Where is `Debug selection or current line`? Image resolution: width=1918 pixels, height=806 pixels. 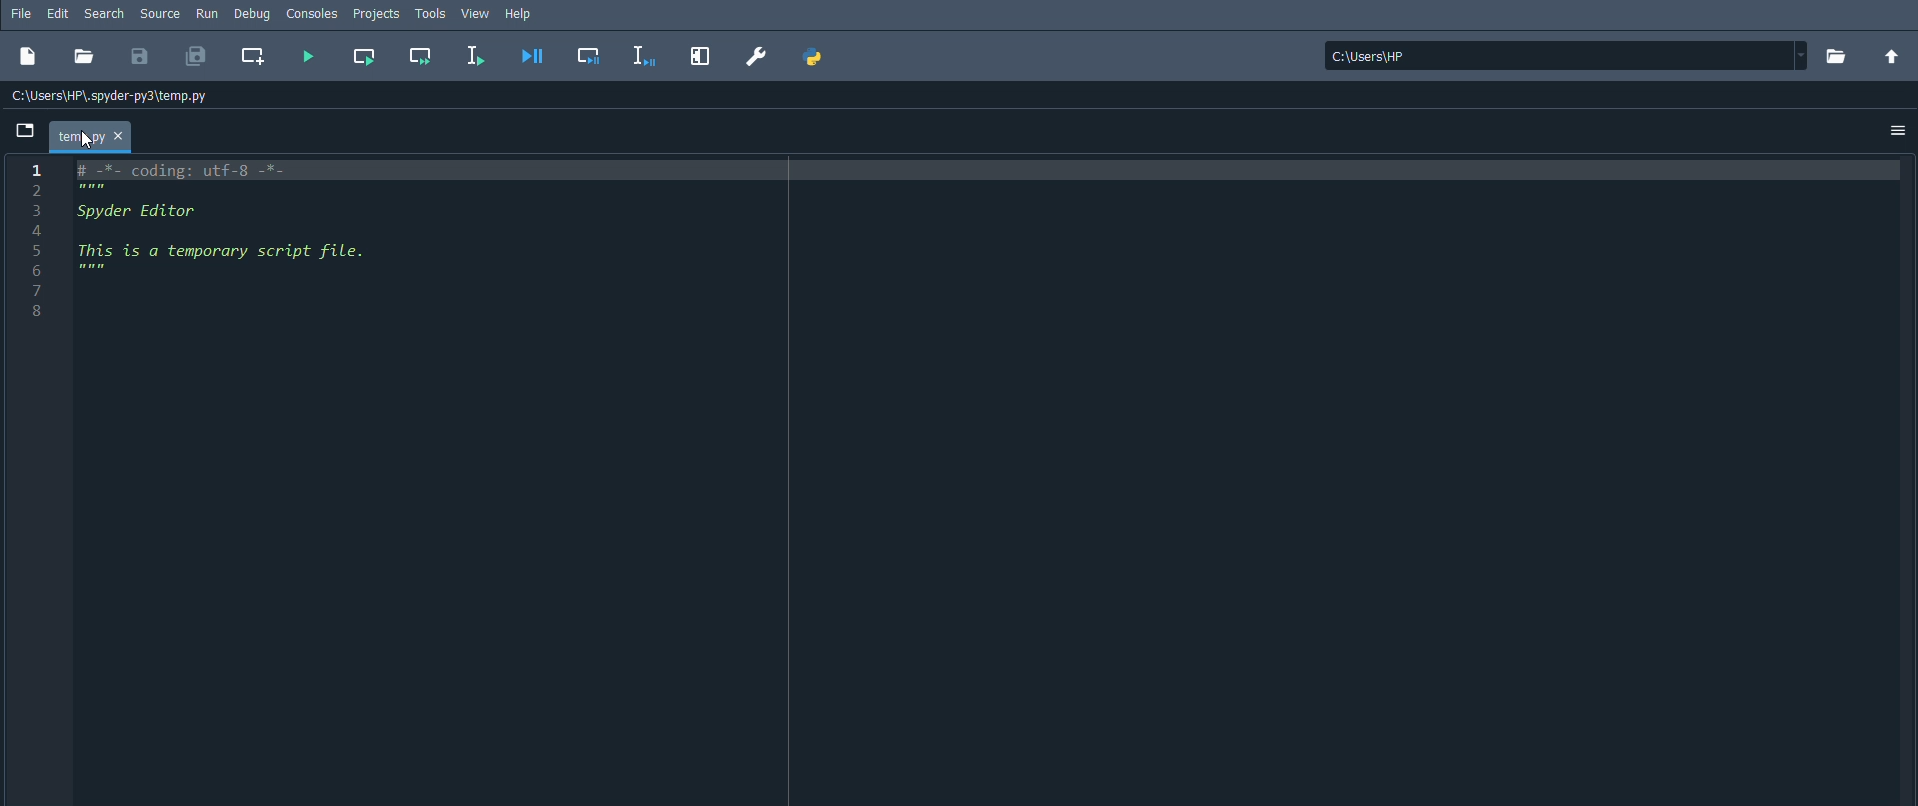 Debug selection or current line is located at coordinates (646, 55).